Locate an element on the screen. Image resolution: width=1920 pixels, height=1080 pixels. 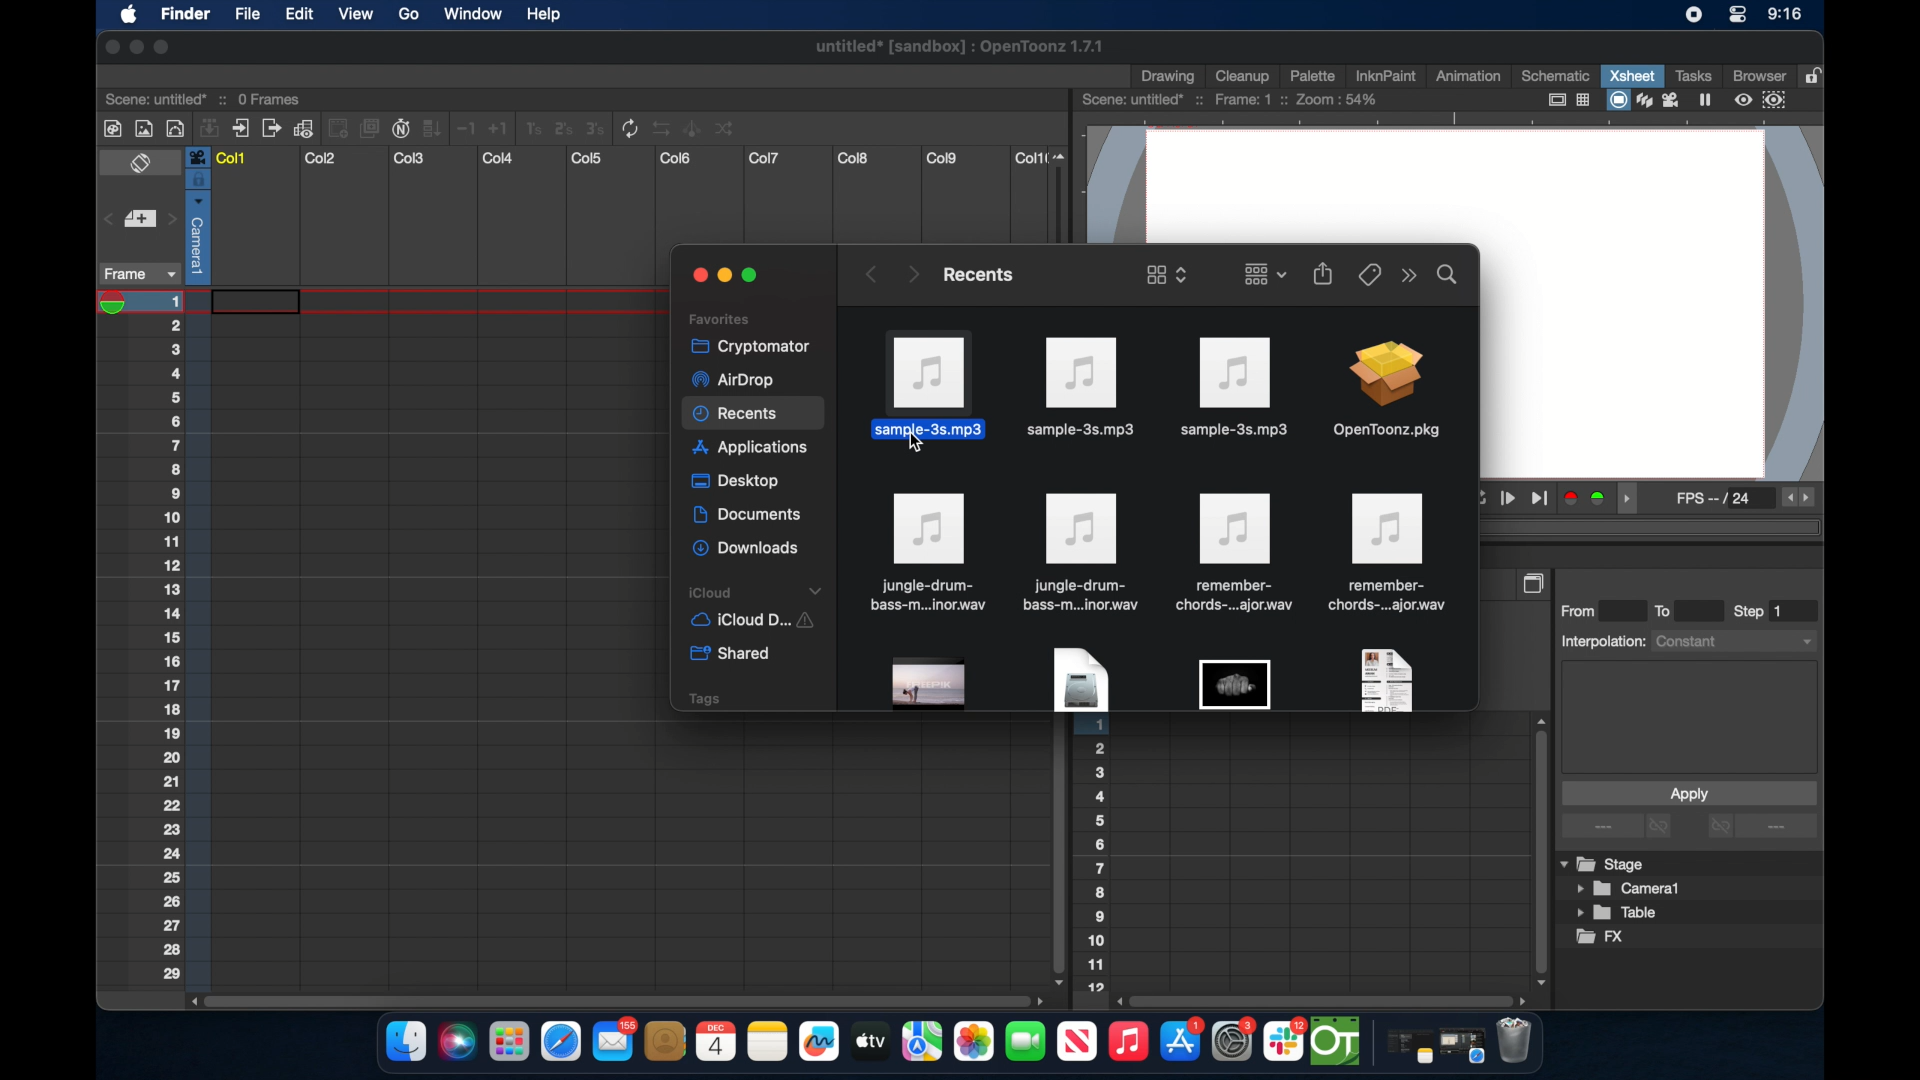
obscure icon is located at coordinates (930, 684).